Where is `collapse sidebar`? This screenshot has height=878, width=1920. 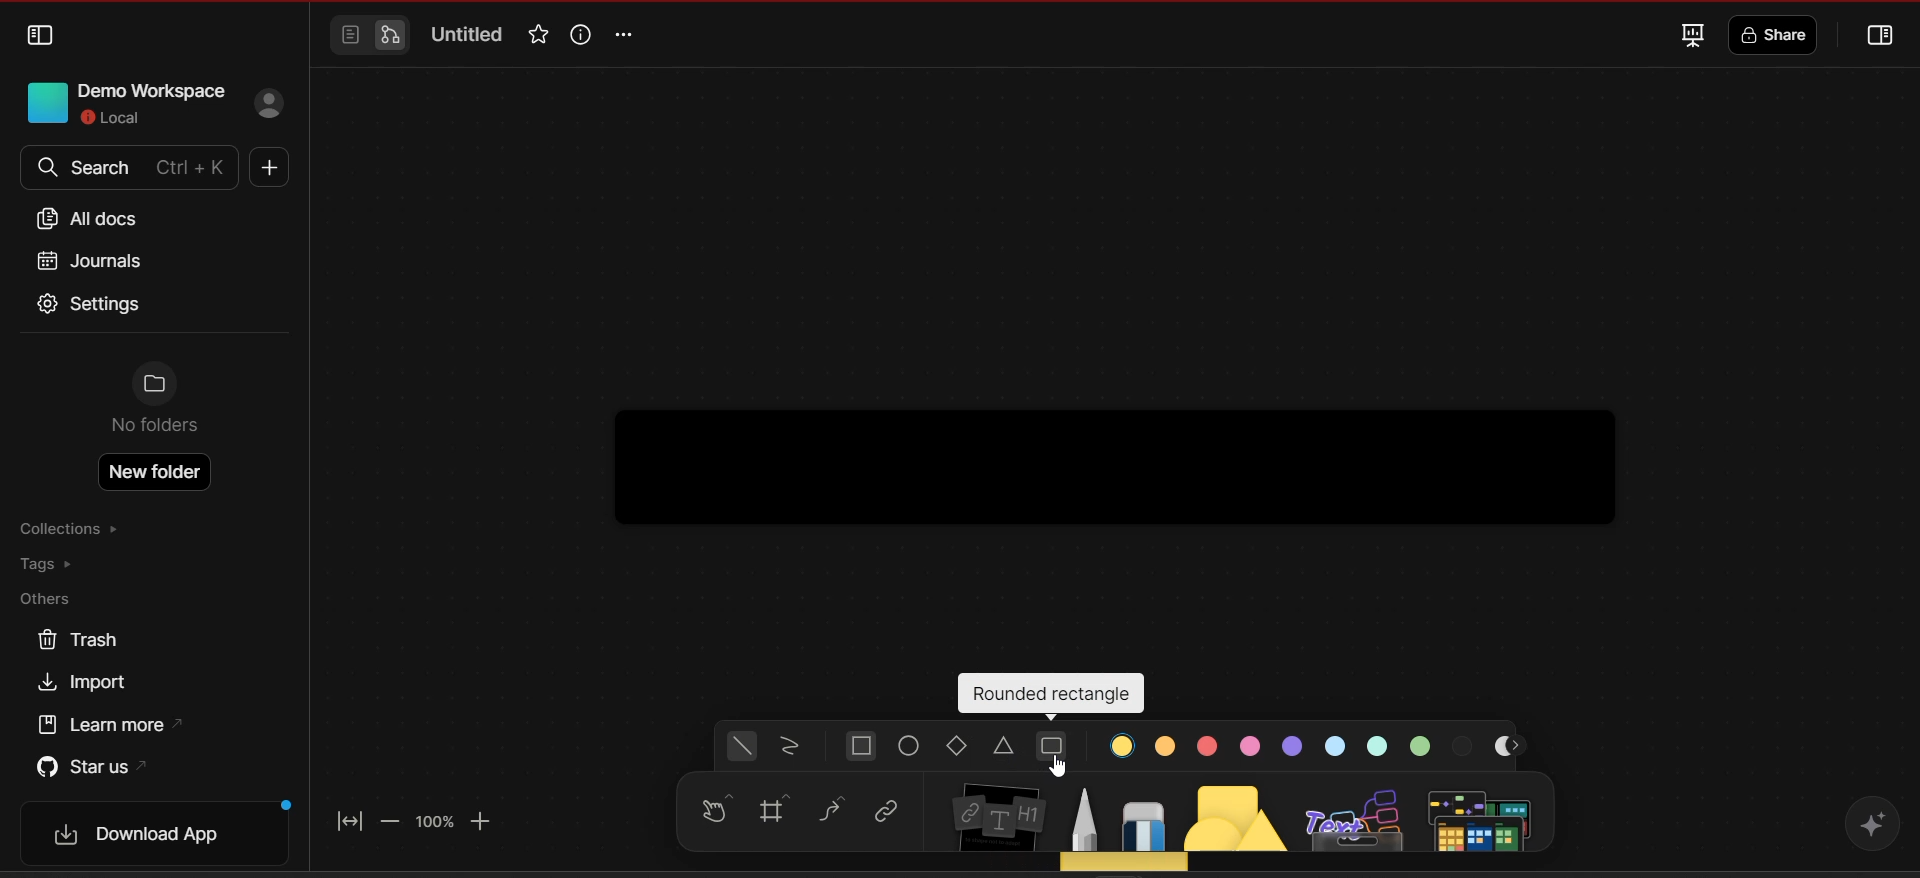 collapse sidebar is located at coordinates (41, 36).